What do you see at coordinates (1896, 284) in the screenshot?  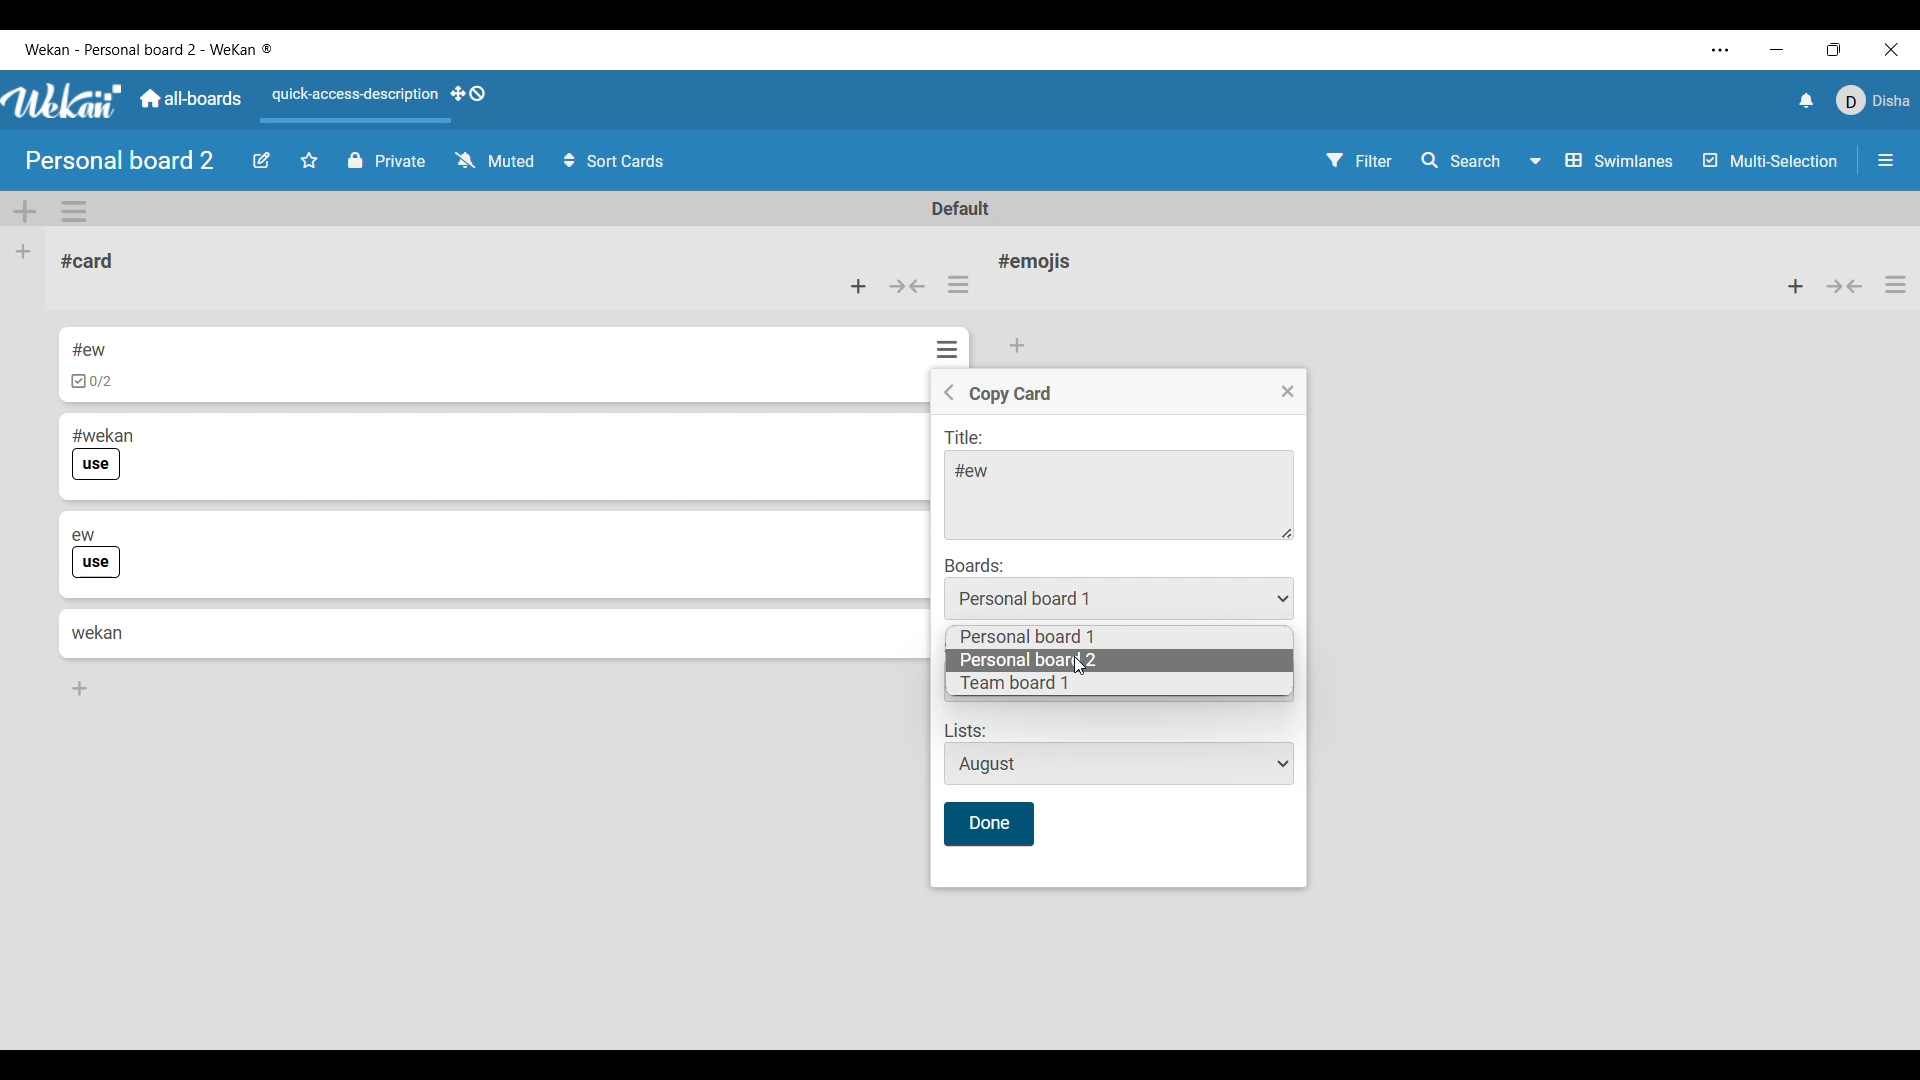 I see `List actions` at bounding box center [1896, 284].